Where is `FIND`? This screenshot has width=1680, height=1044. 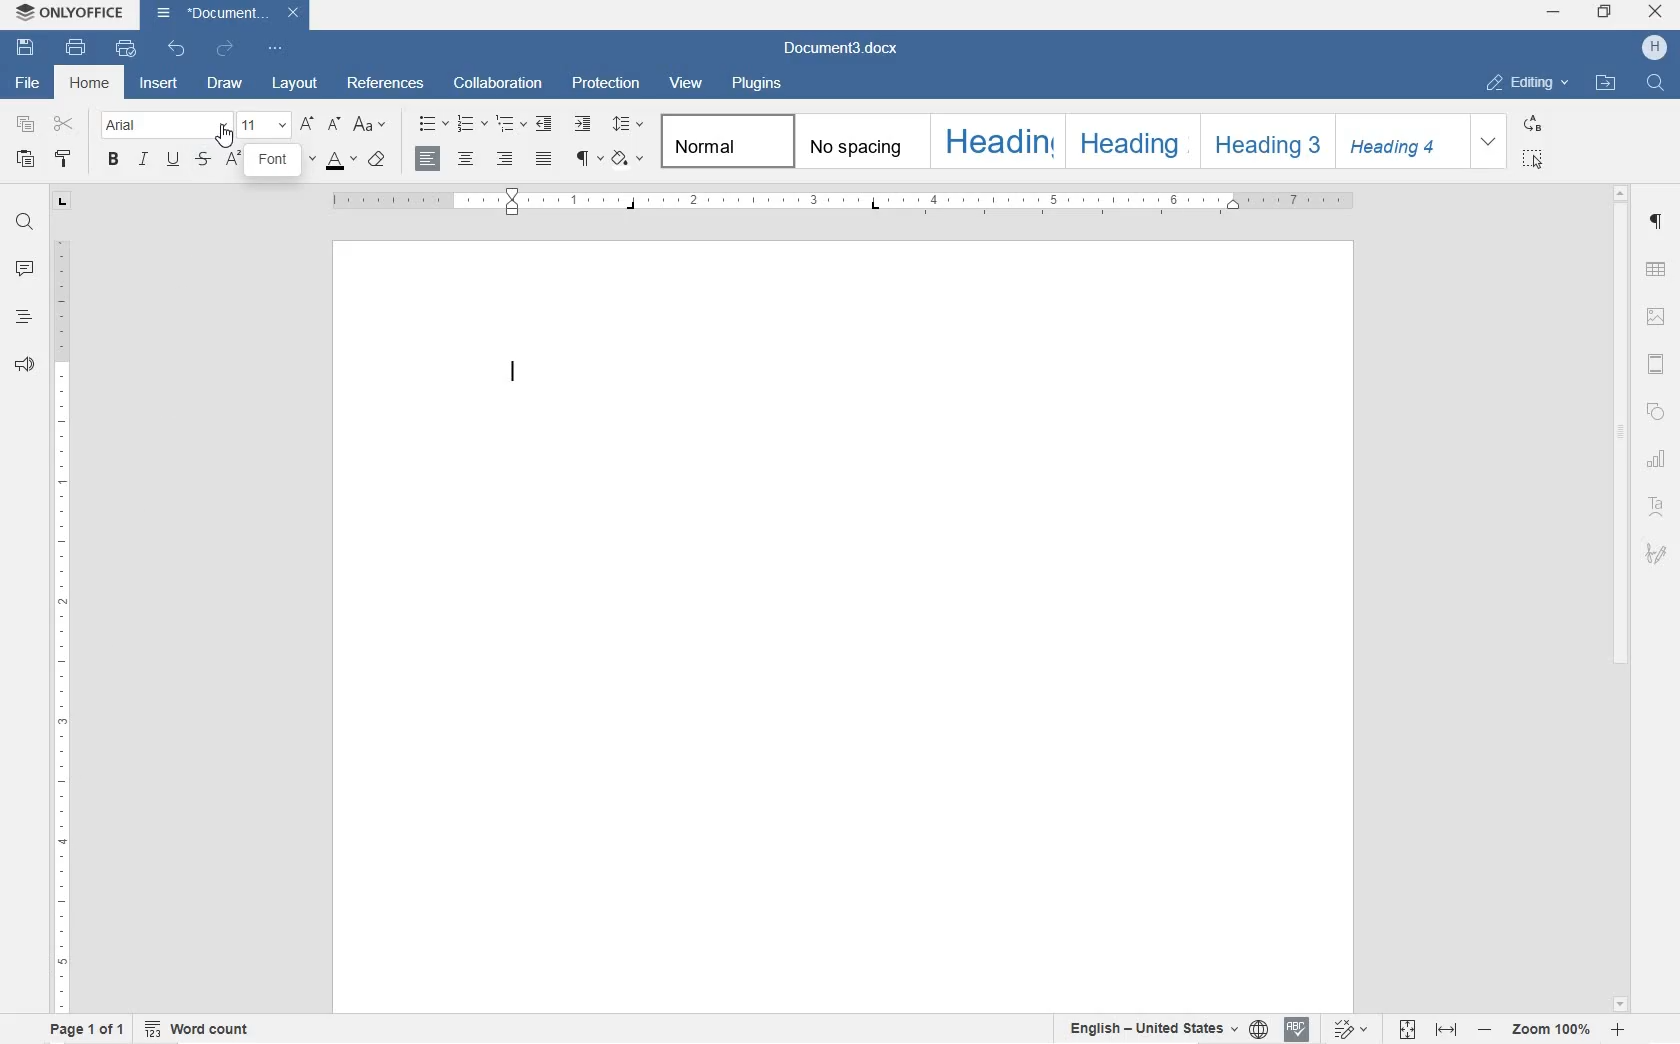
FIND is located at coordinates (1655, 82).